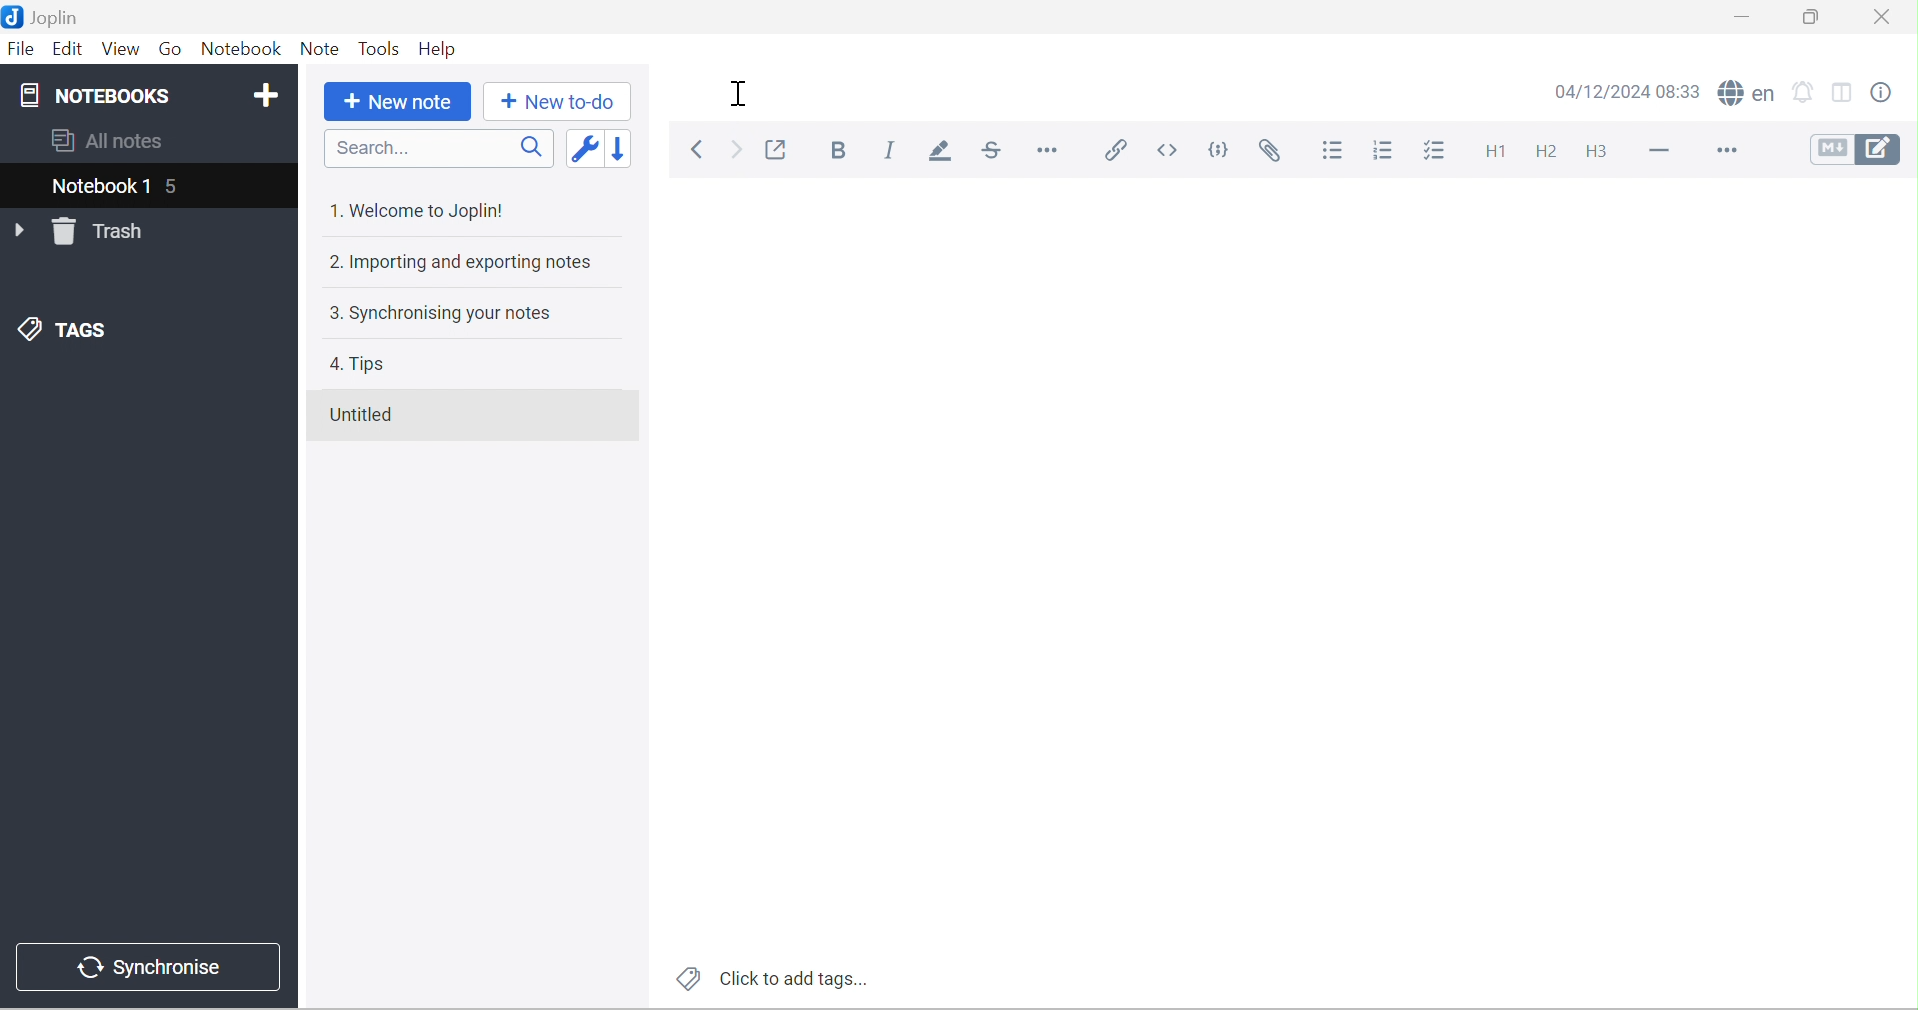 This screenshot has height=1010, width=1918. Describe the element at coordinates (738, 149) in the screenshot. I see `Forward` at that location.